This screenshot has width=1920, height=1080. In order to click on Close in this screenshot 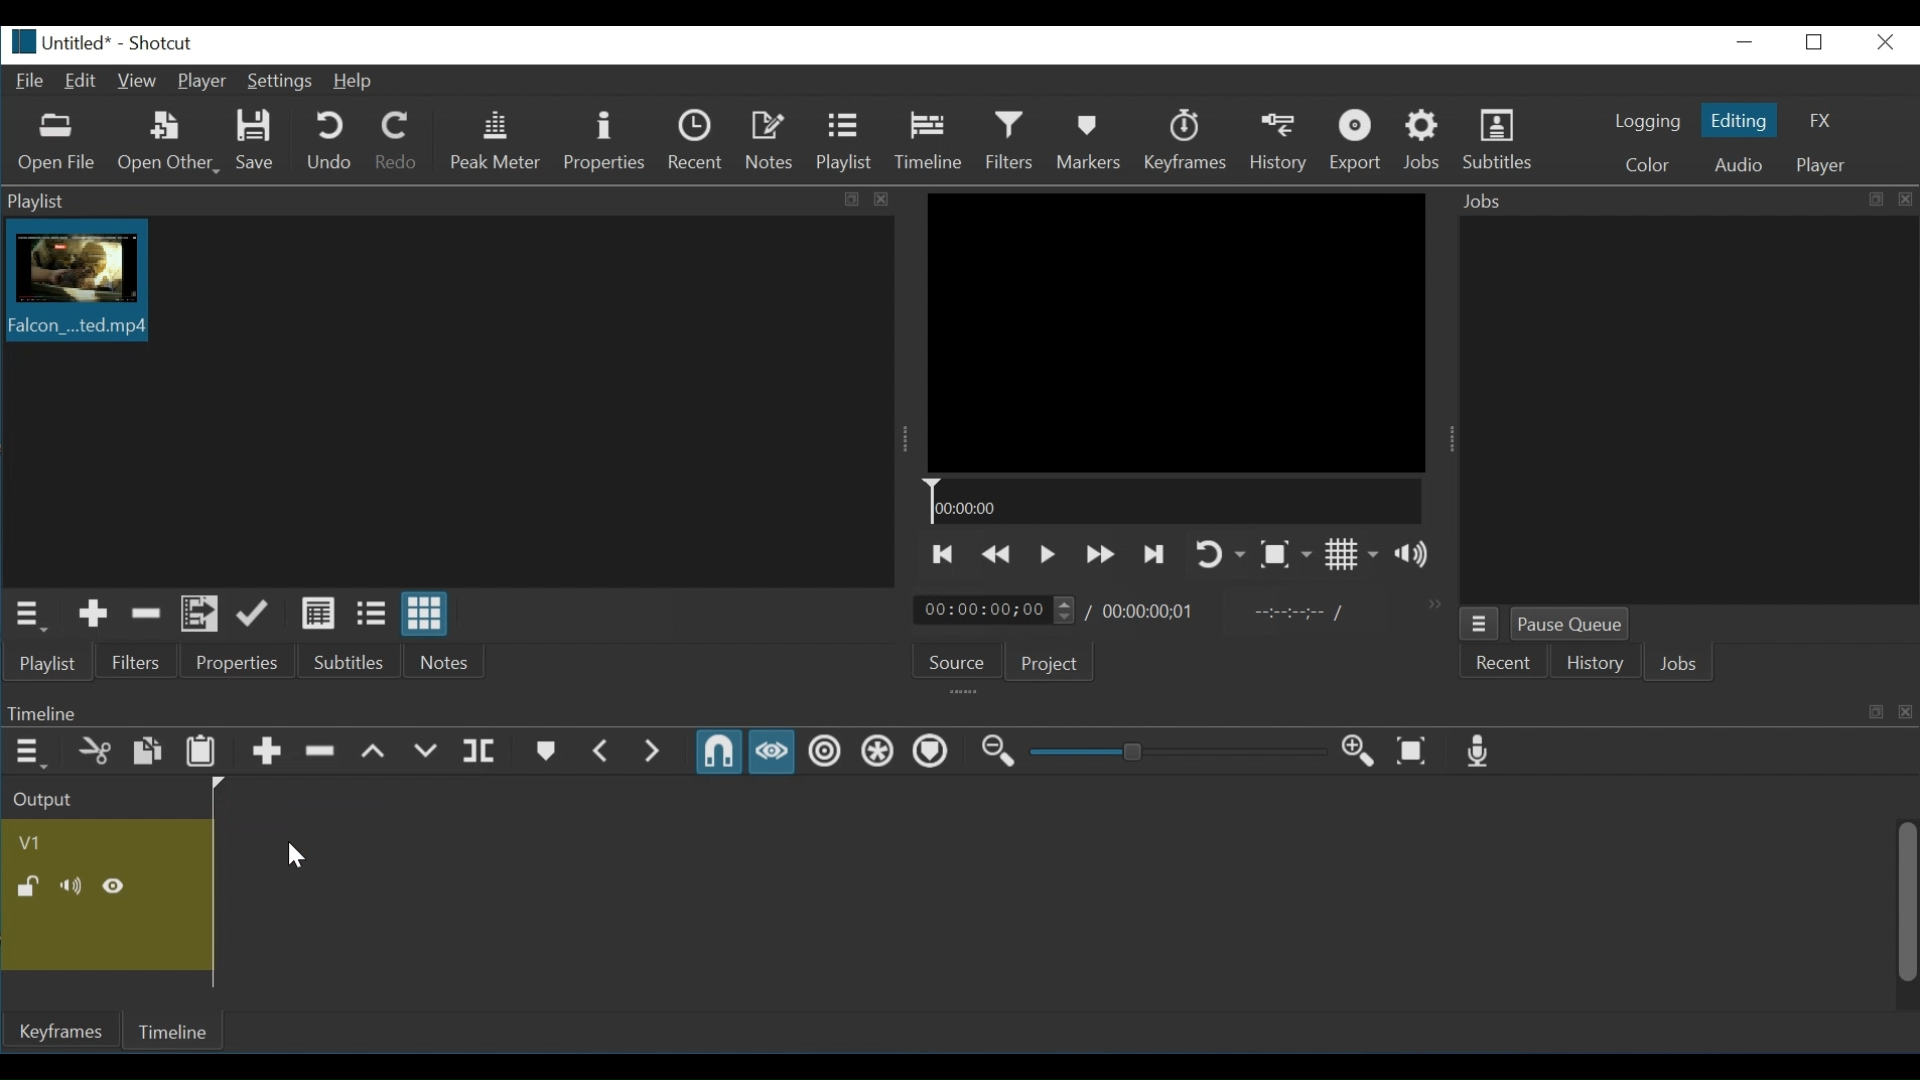, I will do `click(1882, 42)`.